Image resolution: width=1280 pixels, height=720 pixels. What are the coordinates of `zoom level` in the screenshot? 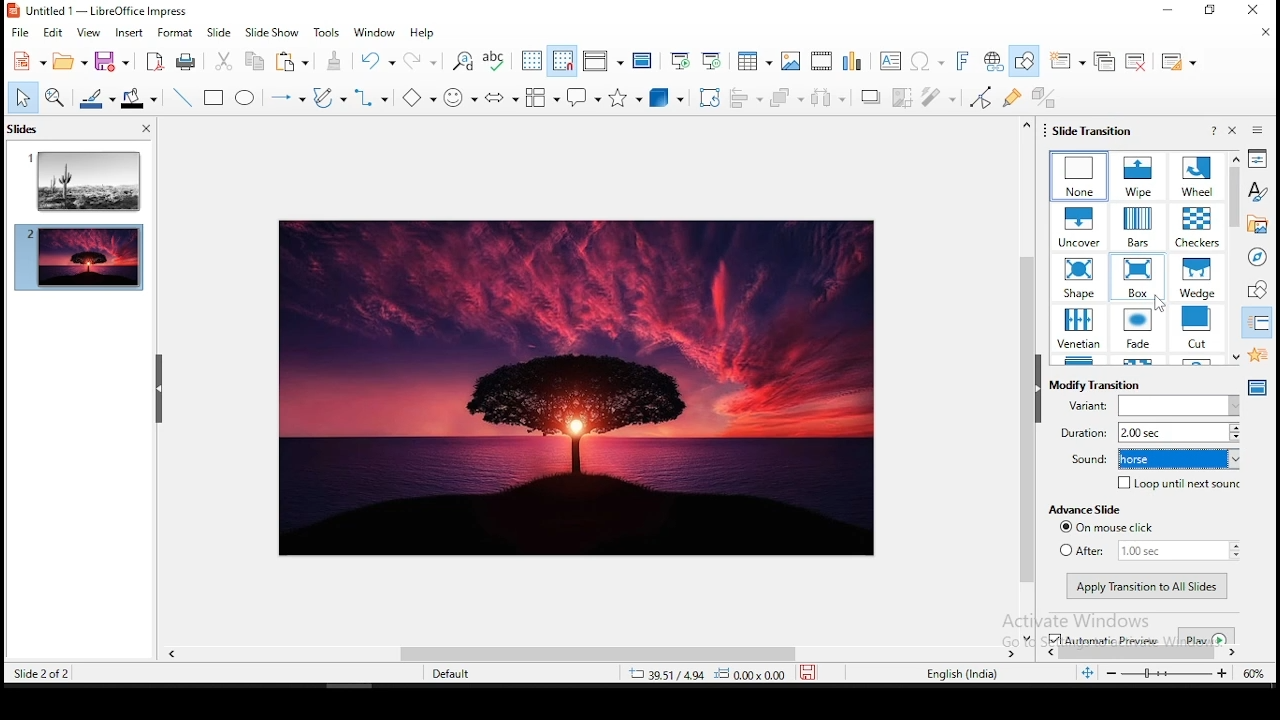 It's located at (1253, 675).